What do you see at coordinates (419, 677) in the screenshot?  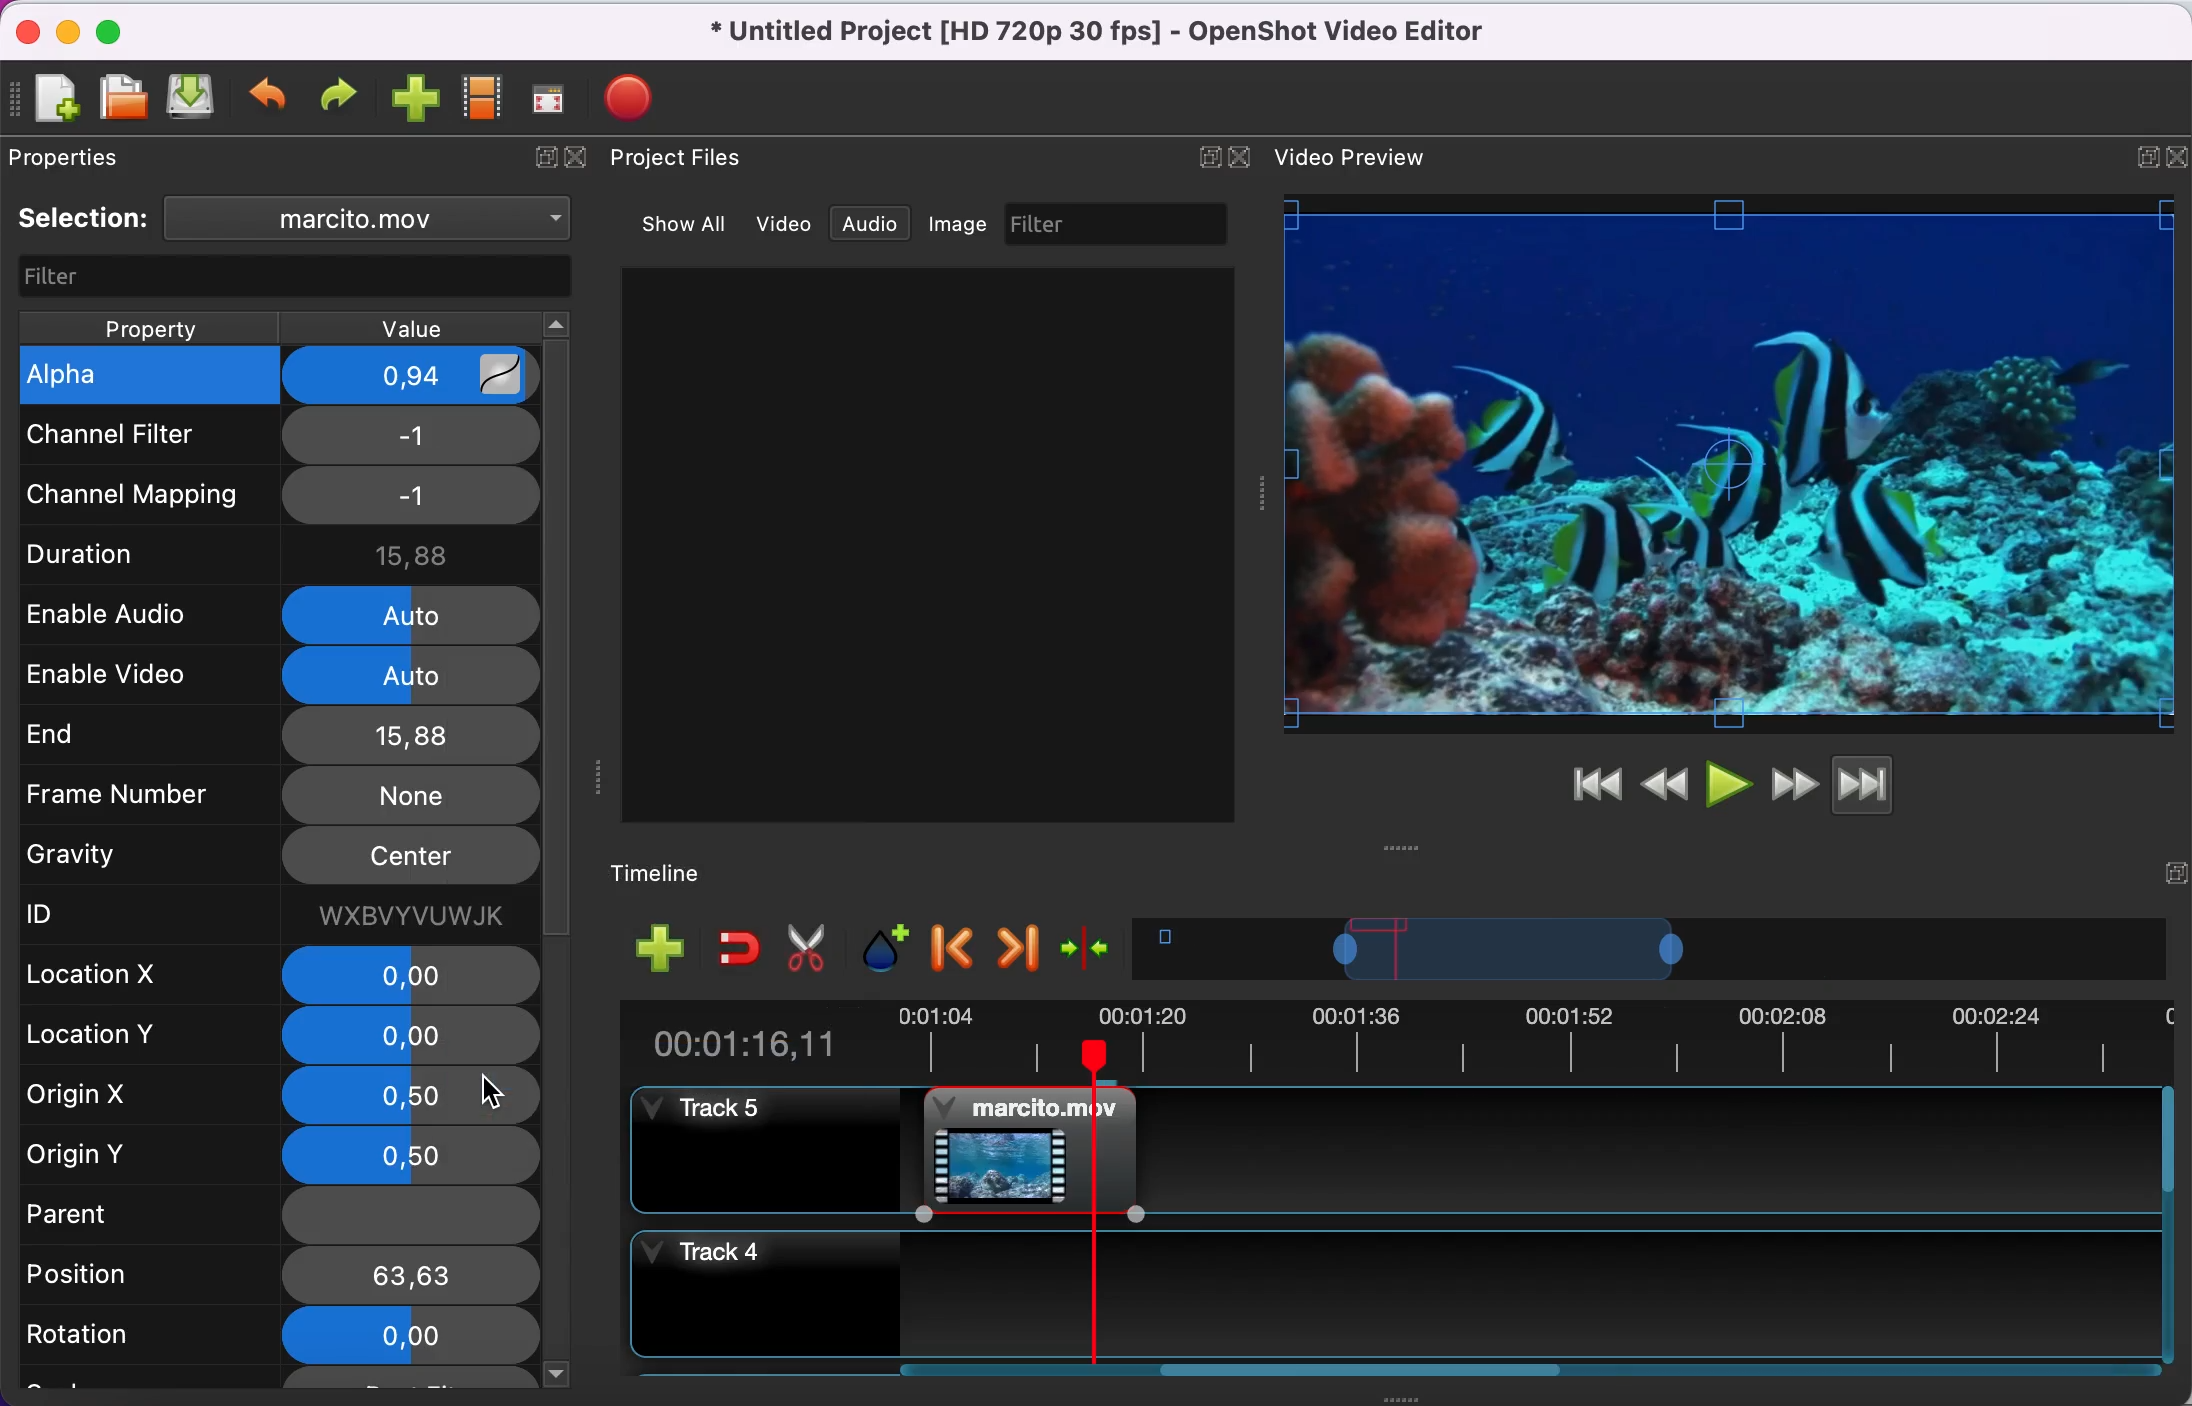 I see `Auto` at bounding box center [419, 677].